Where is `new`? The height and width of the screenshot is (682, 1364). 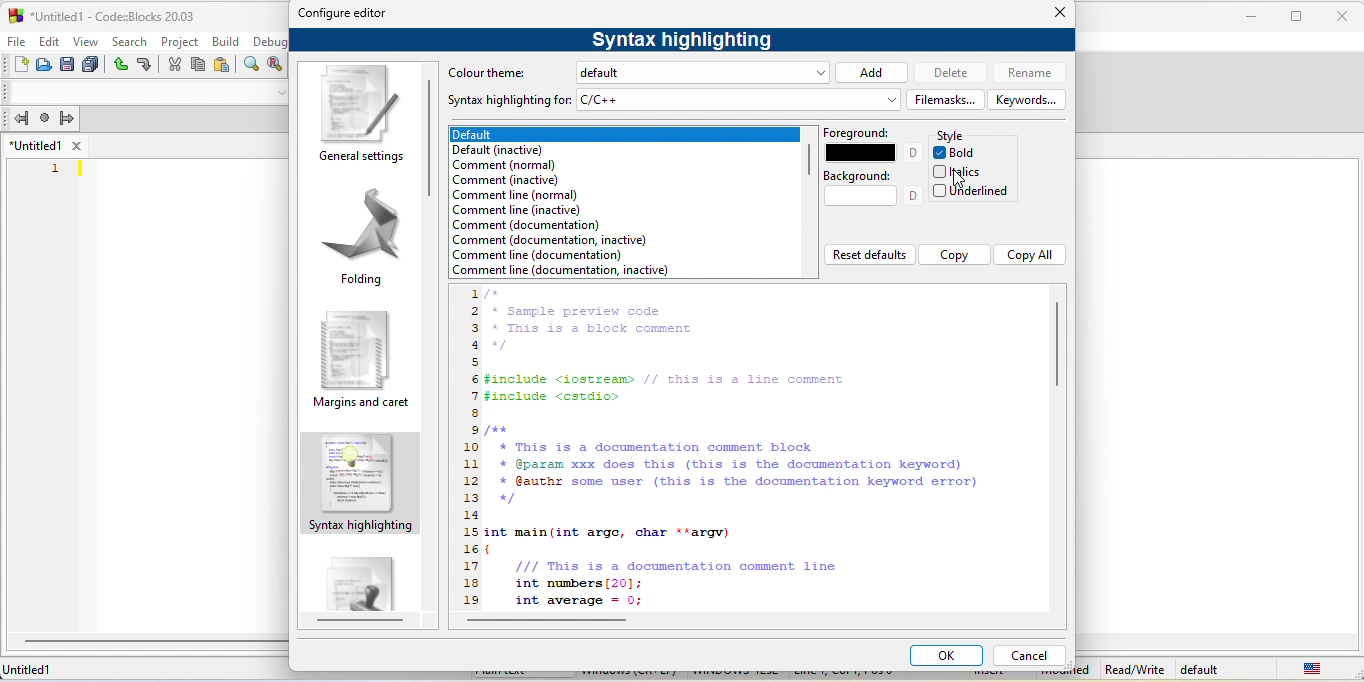 new is located at coordinates (21, 65).